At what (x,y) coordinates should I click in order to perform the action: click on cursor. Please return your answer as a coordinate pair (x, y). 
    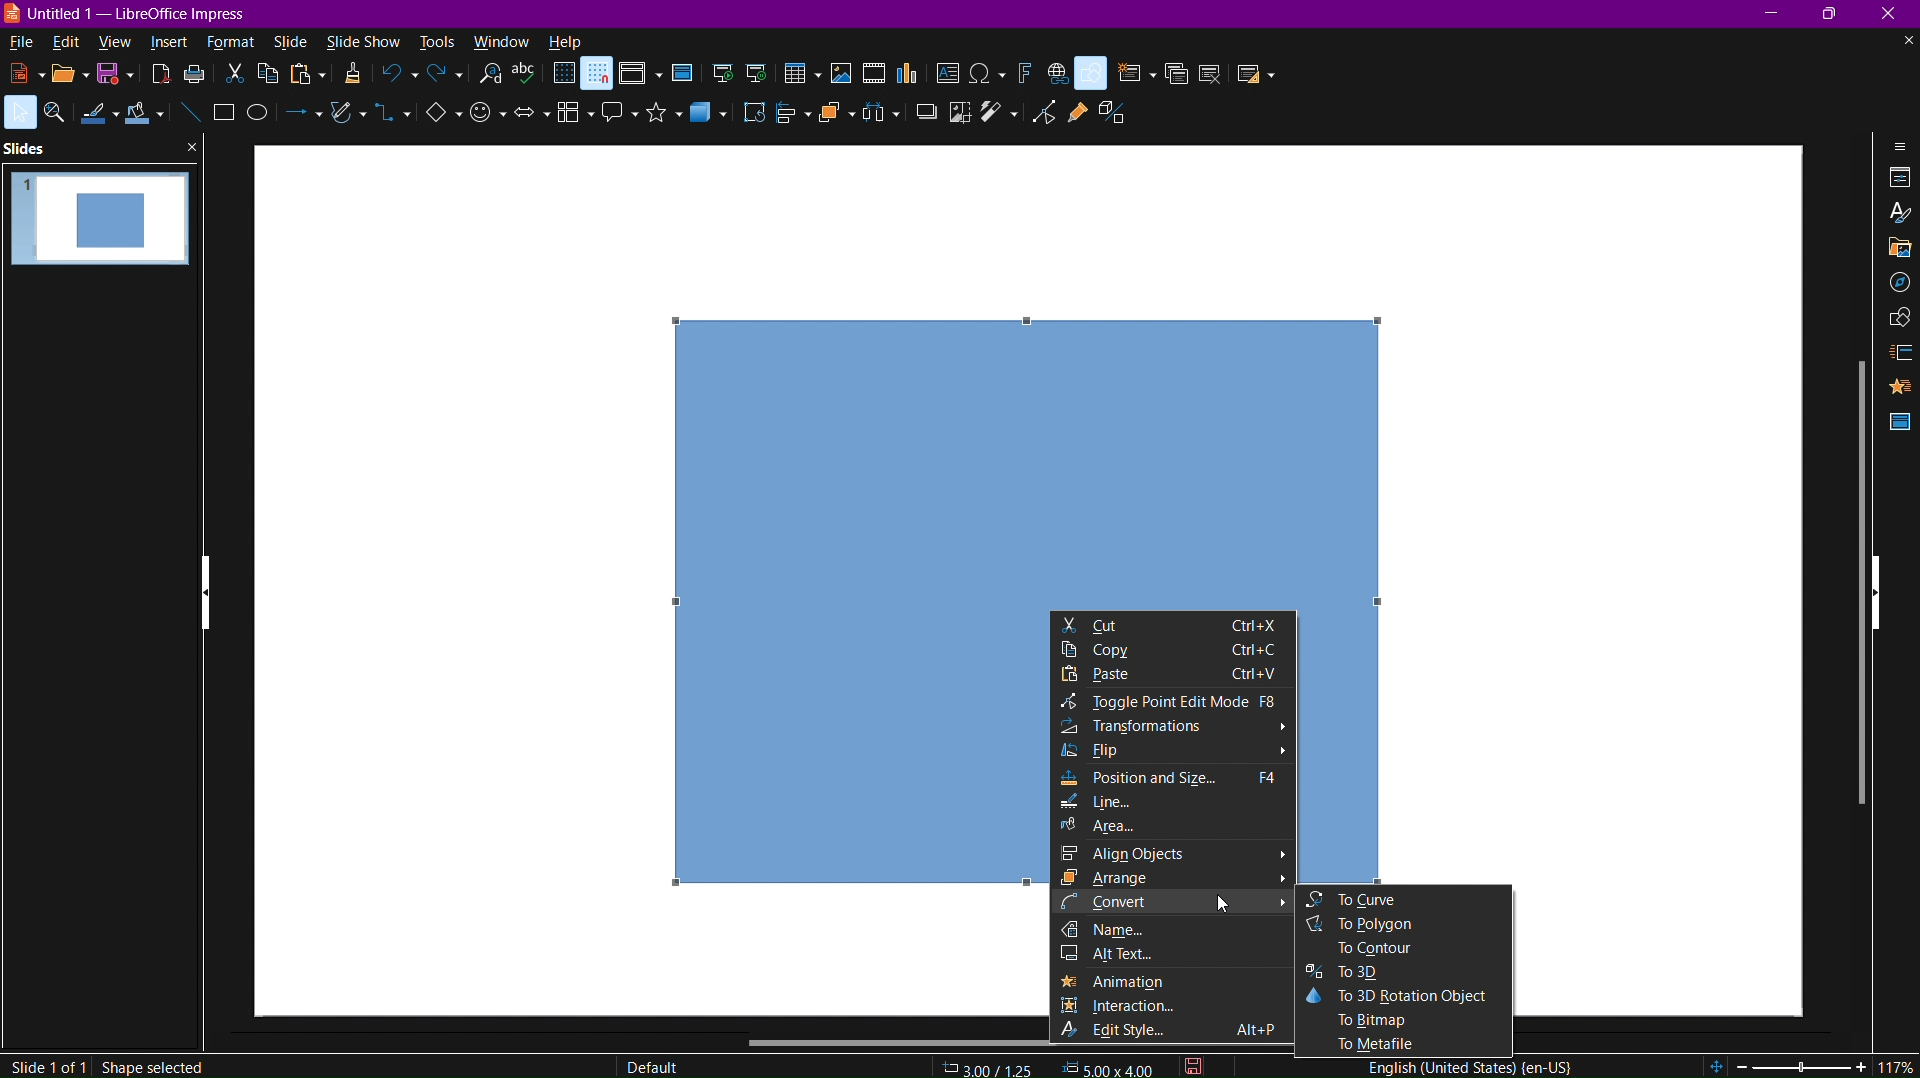
    Looking at the image, I should click on (1222, 904).